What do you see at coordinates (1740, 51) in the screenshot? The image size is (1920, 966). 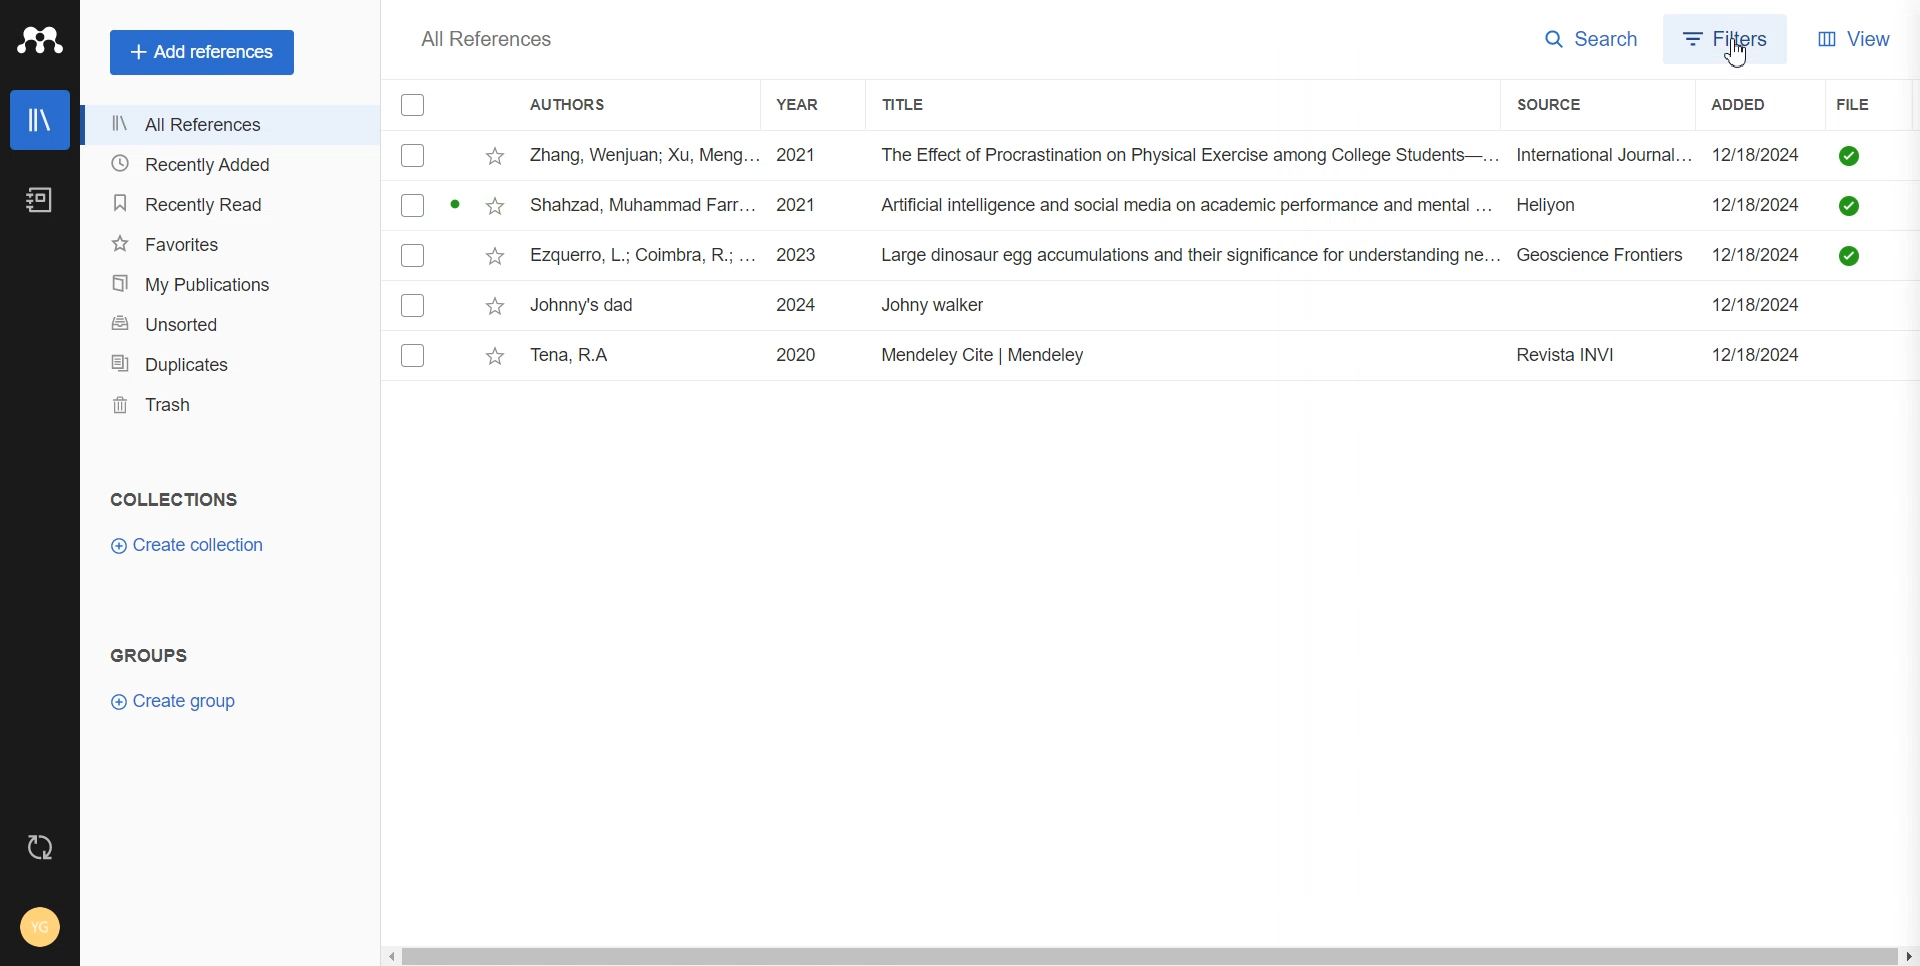 I see `Cursor` at bounding box center [1740, 51].